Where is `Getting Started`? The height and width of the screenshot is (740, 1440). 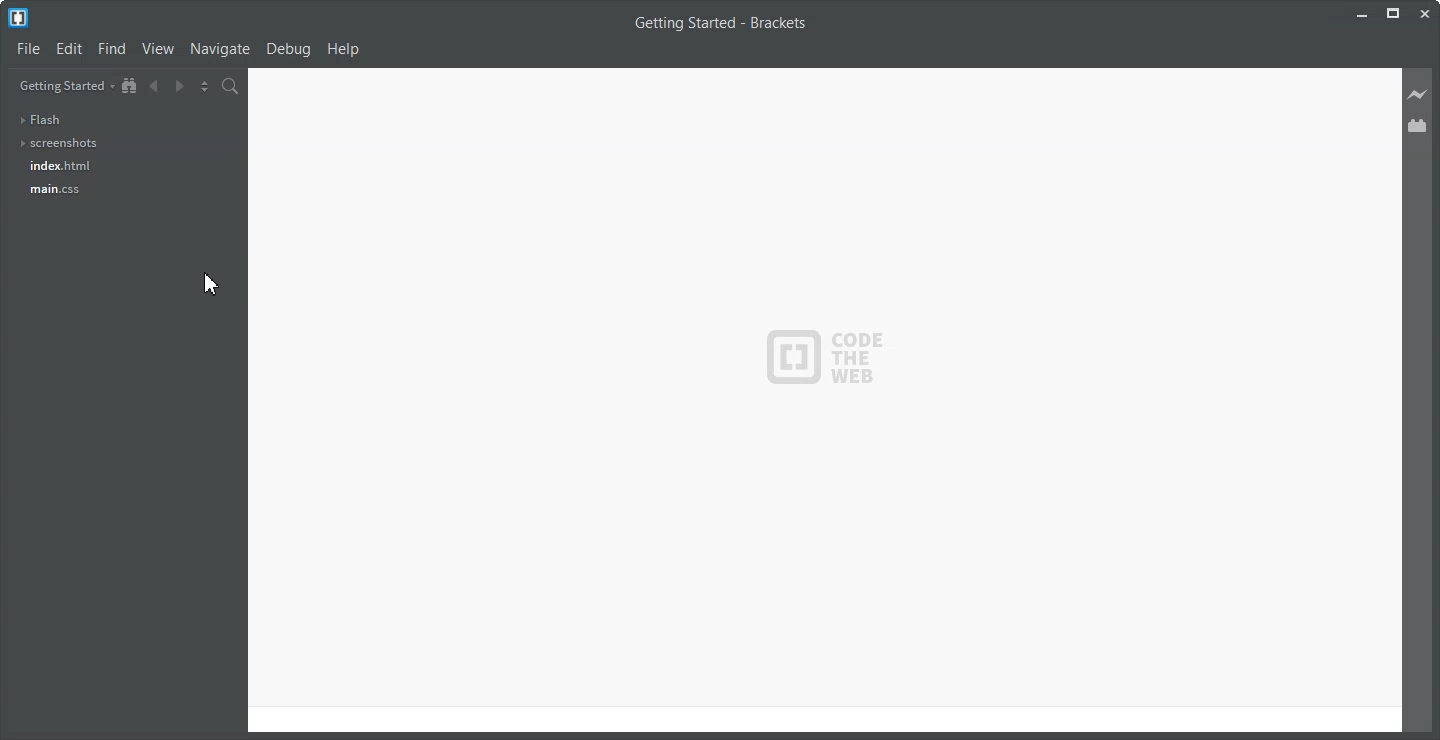
Getting Started is located at coordinates (65, 85).